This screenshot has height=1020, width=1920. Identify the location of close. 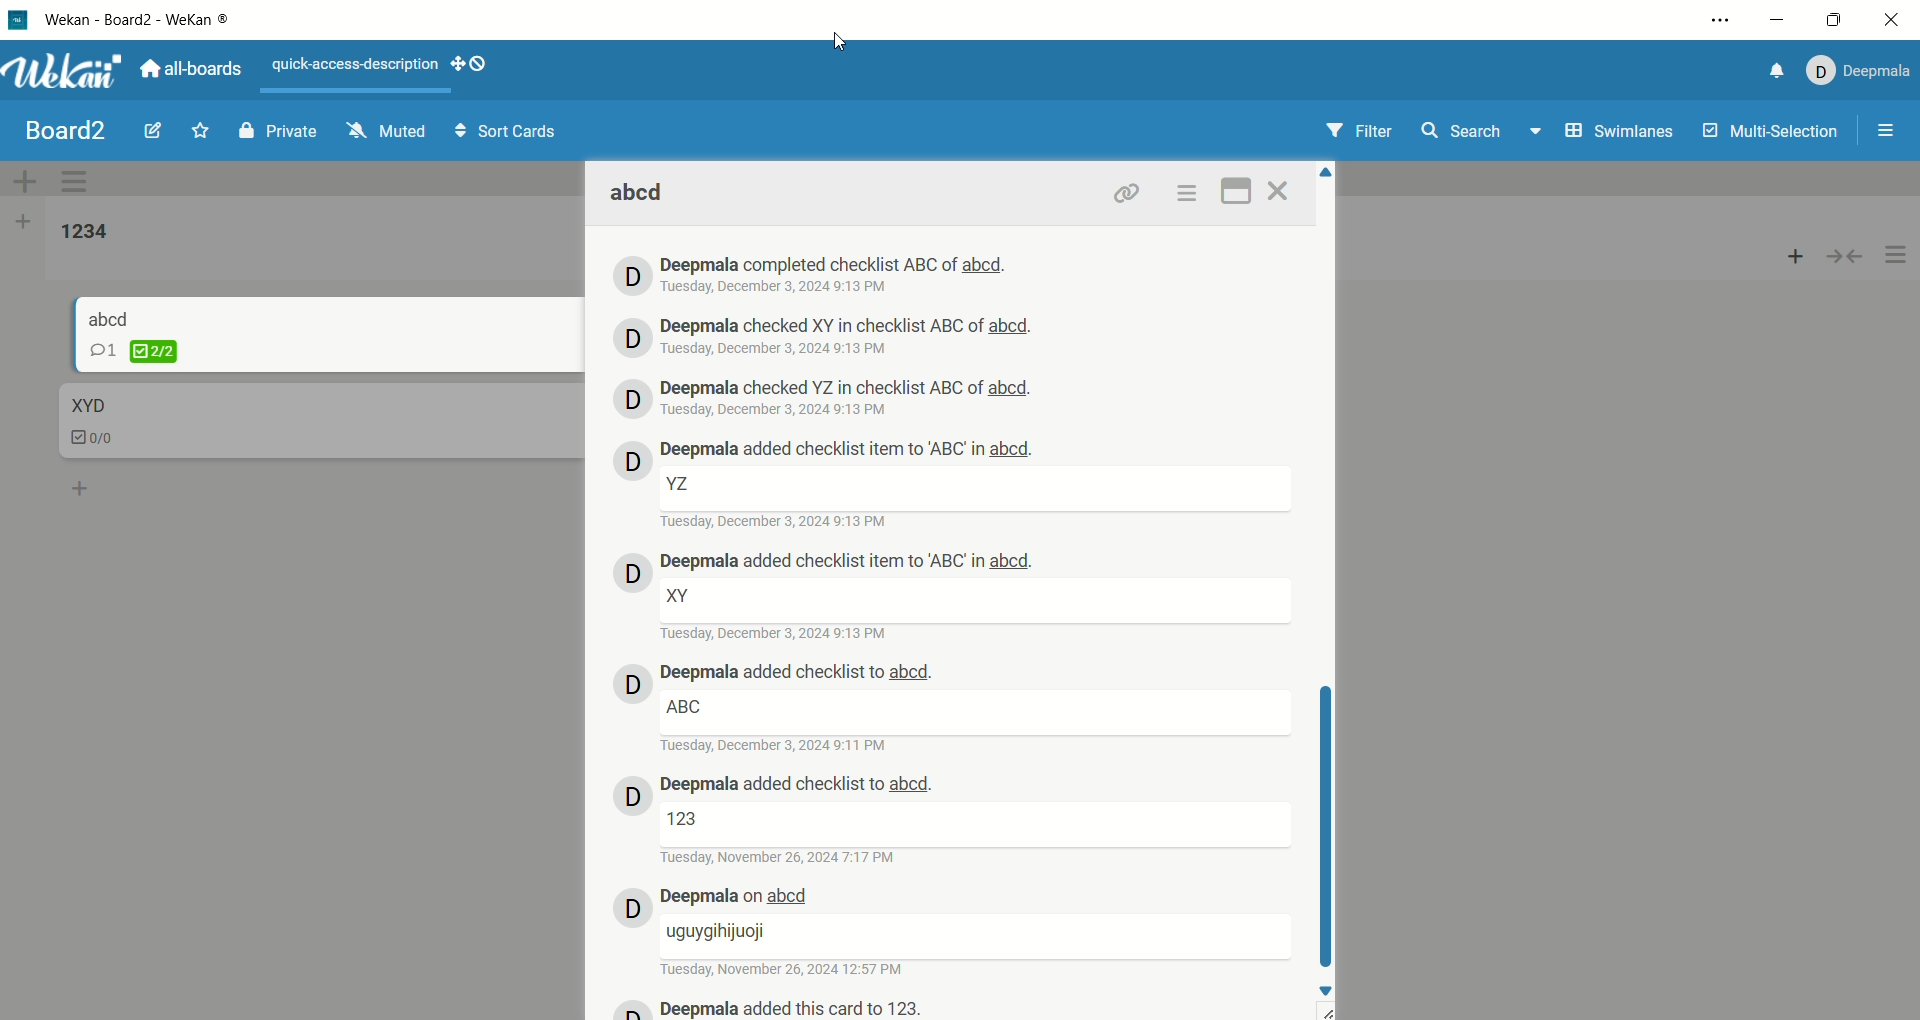
(1889, 23).